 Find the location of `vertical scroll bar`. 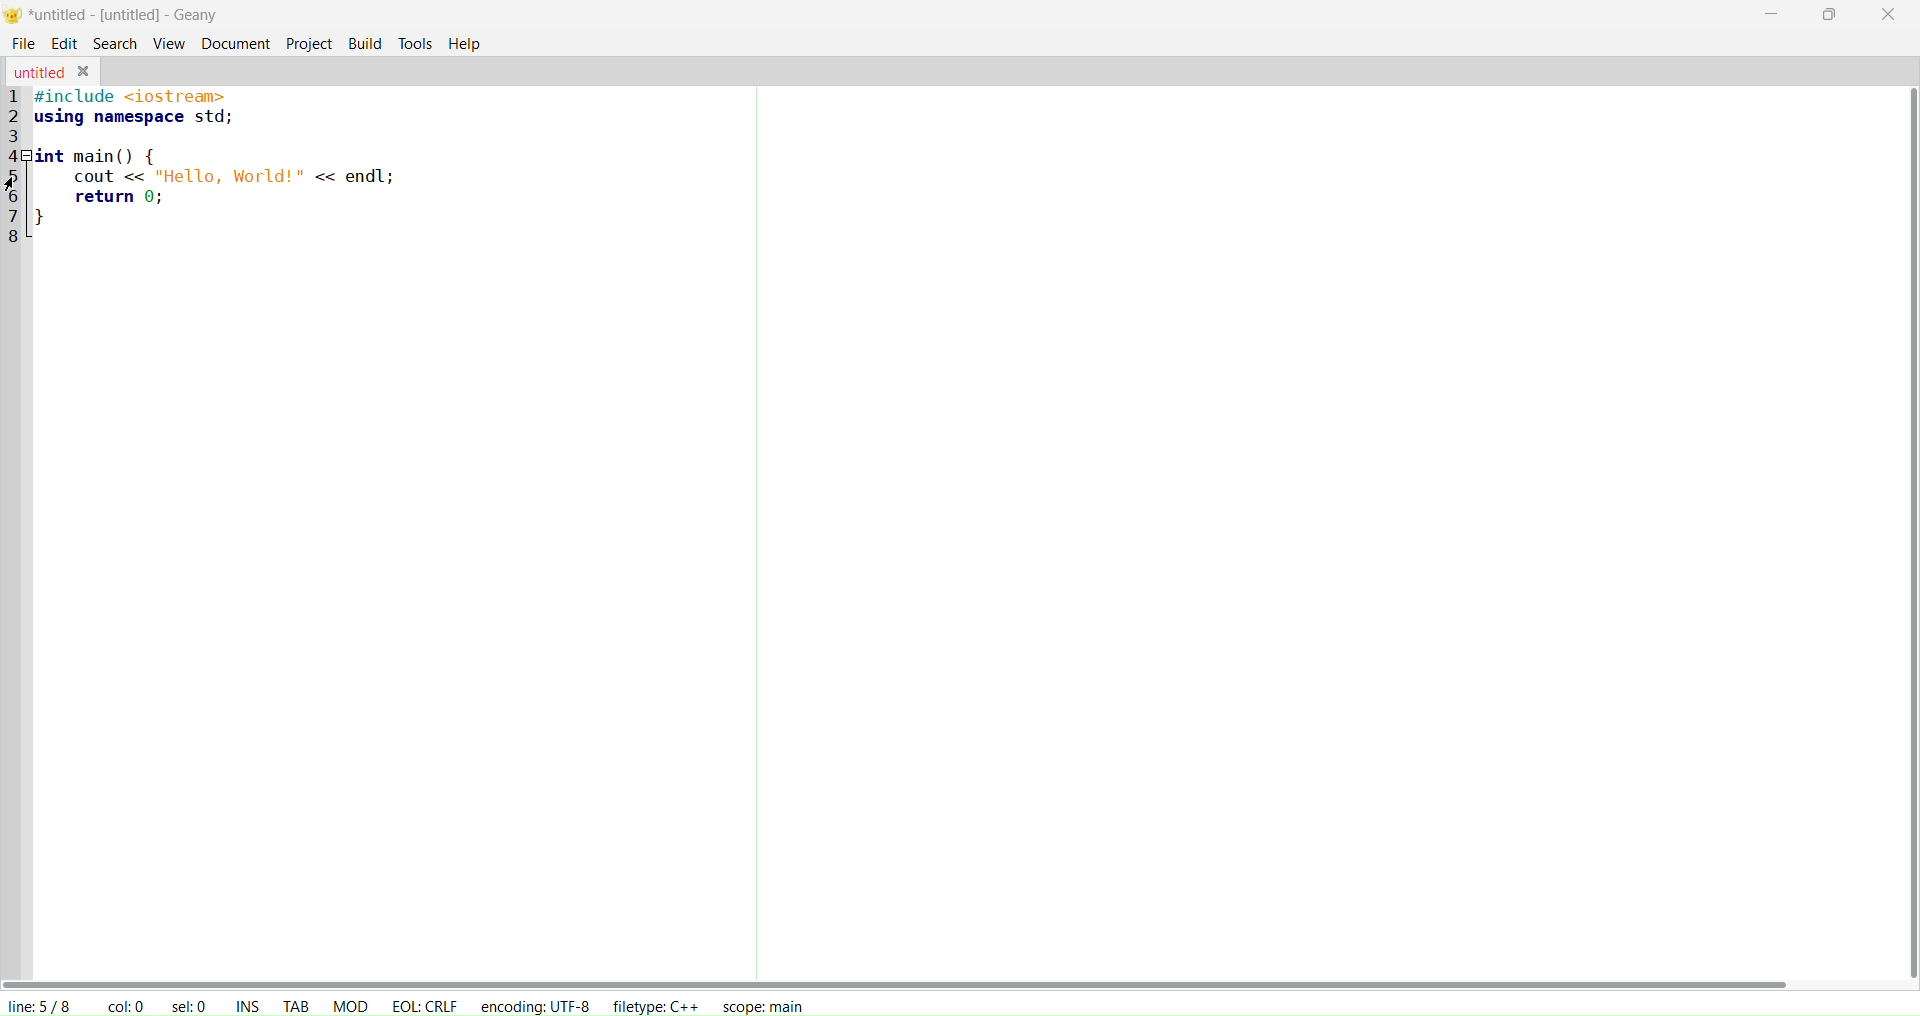

vertical scroll bar is located at coordinates (1914, 537).